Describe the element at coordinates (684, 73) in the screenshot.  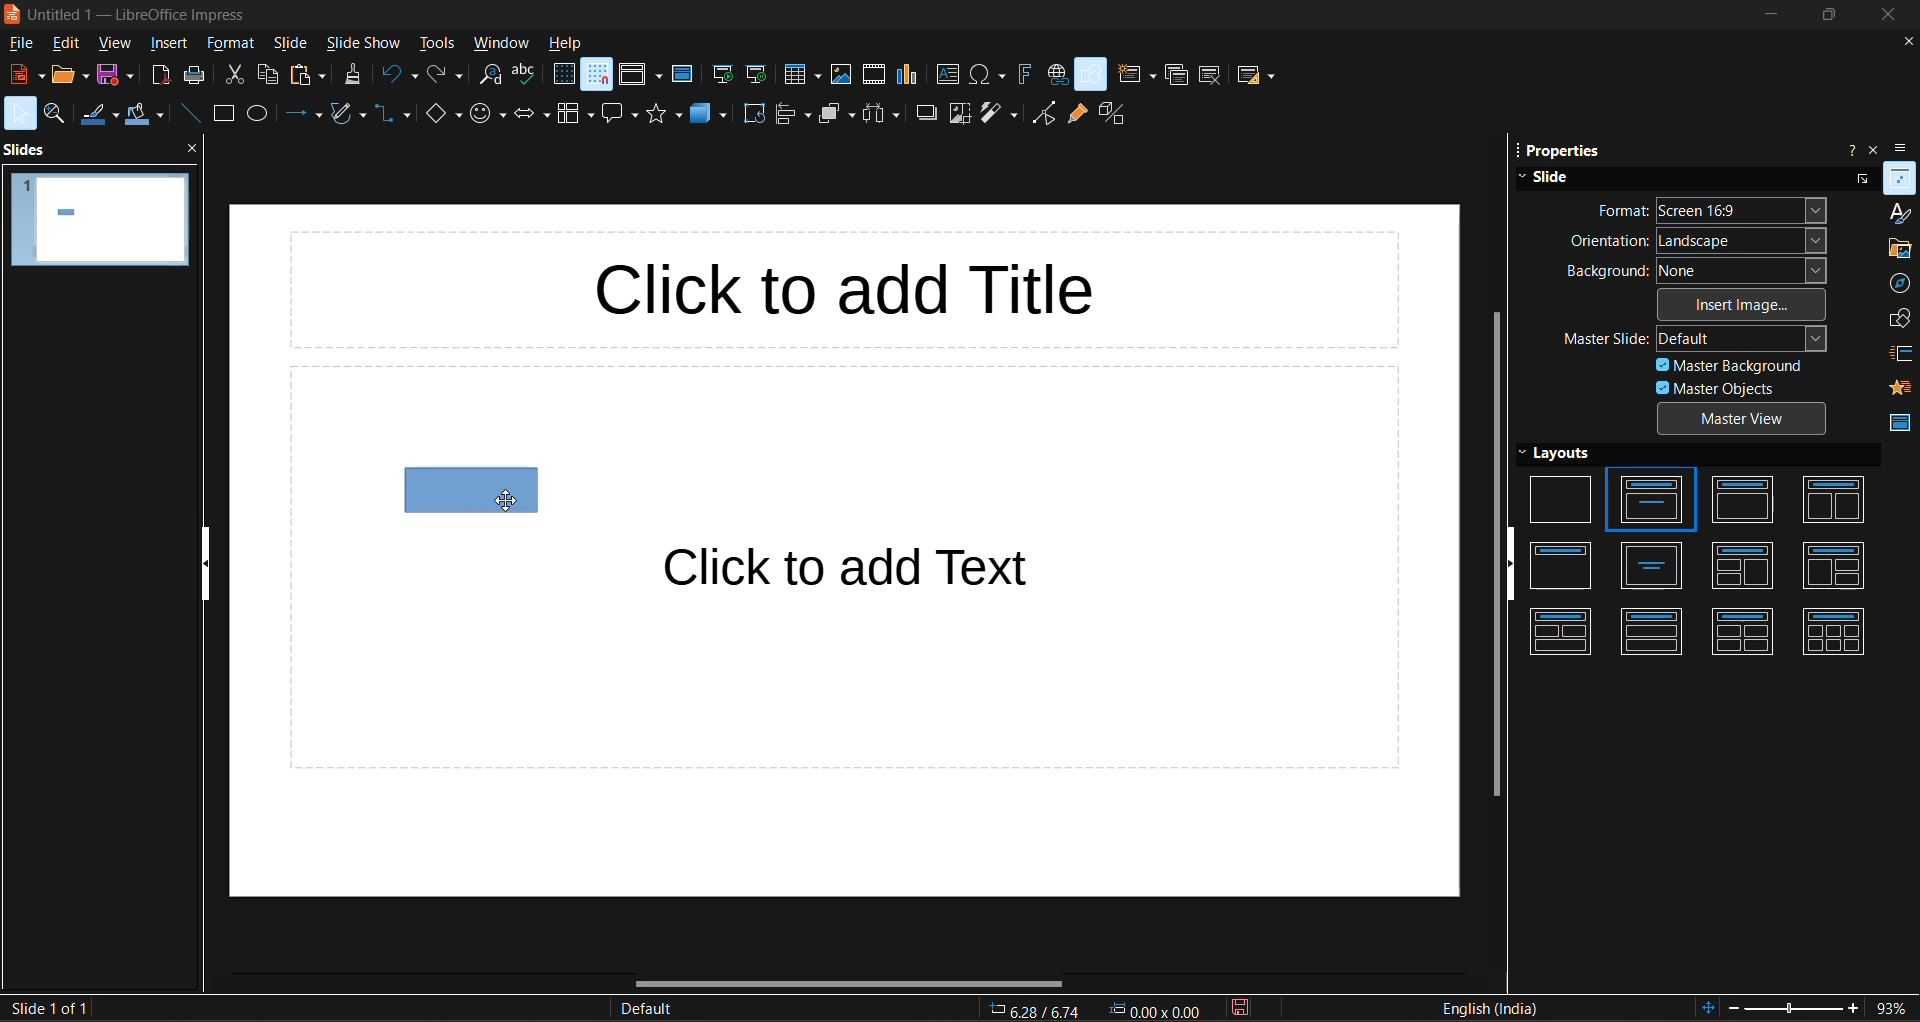
I see `master slide` at that location.